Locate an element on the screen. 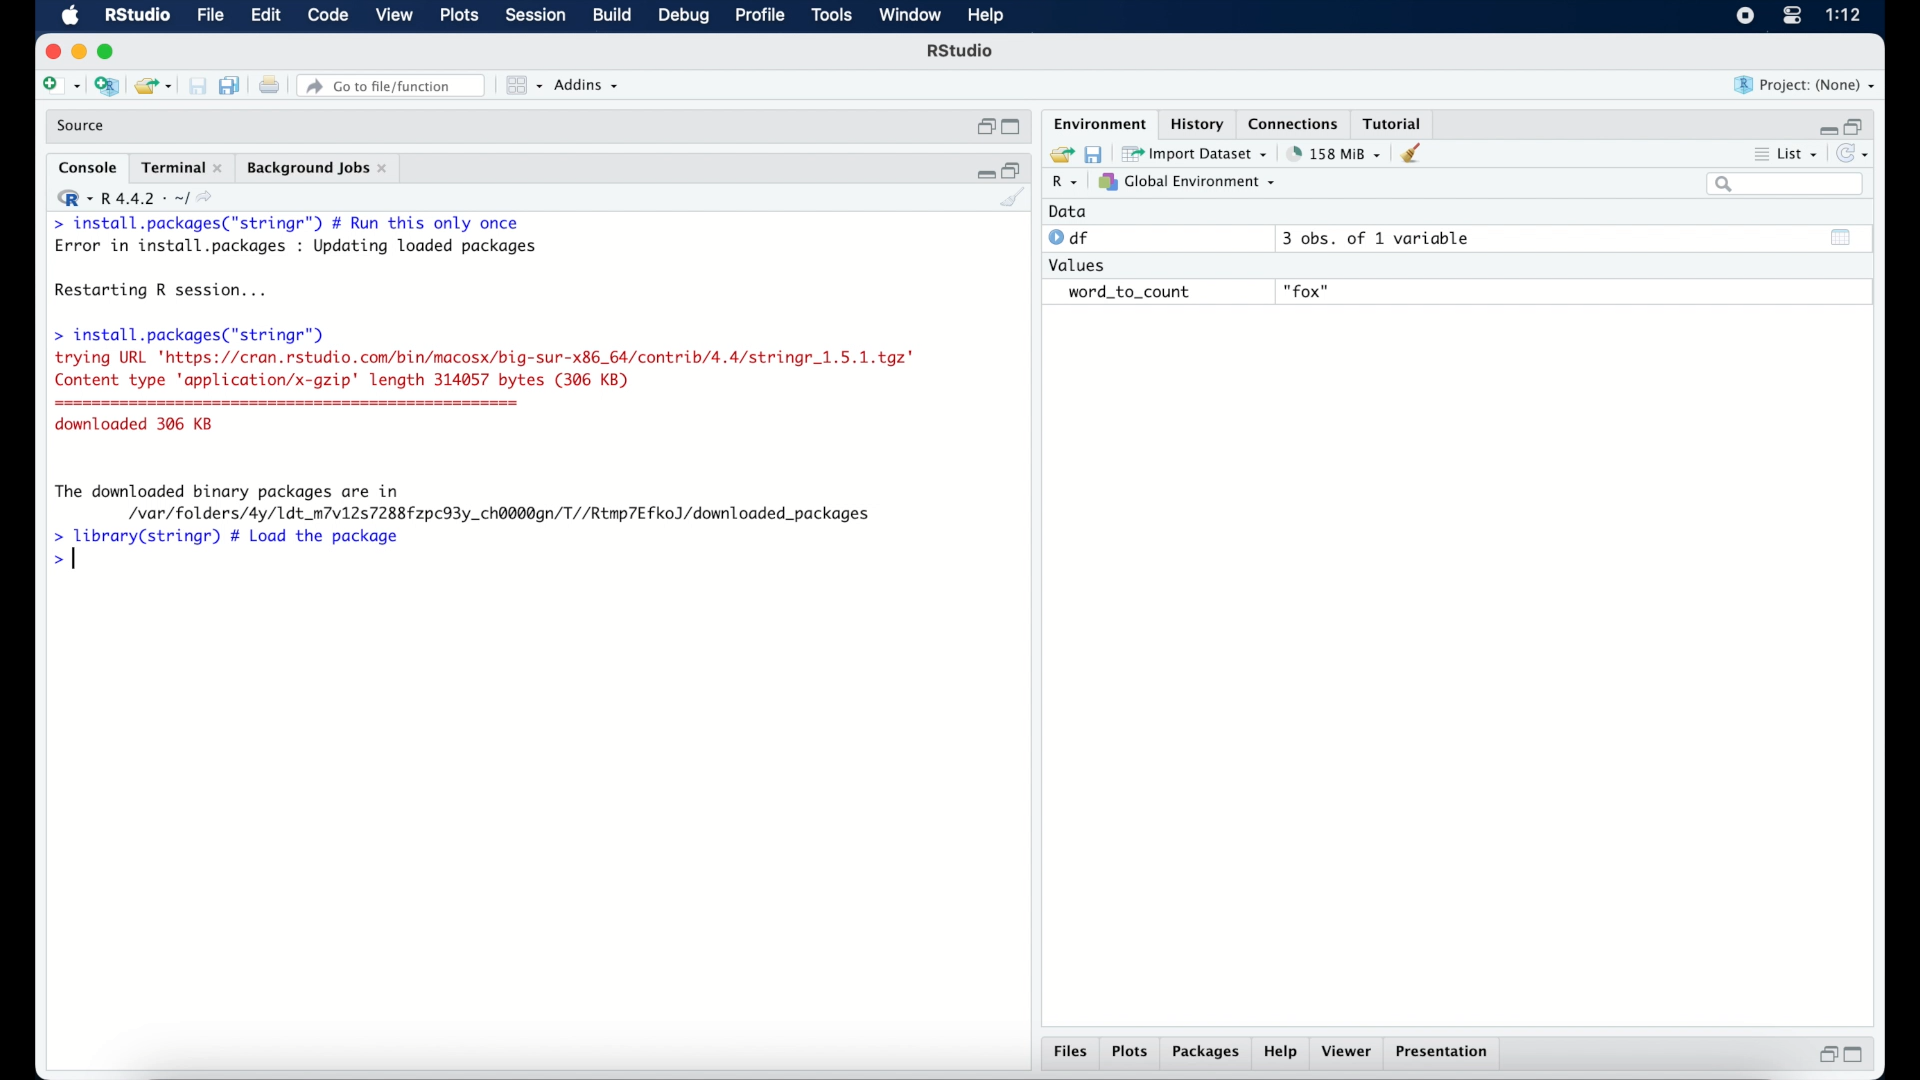  df is located at coordinates (1072, 238).